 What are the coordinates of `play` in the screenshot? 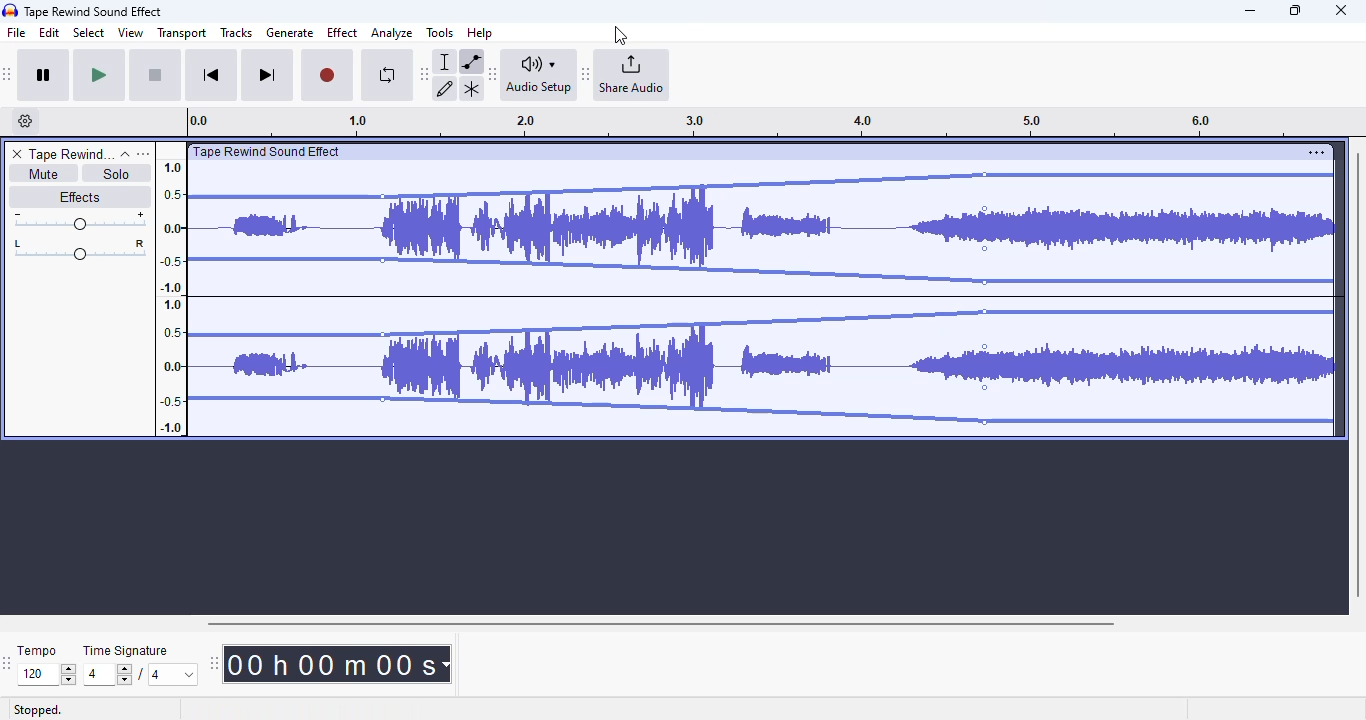 It's located at (99, 76).